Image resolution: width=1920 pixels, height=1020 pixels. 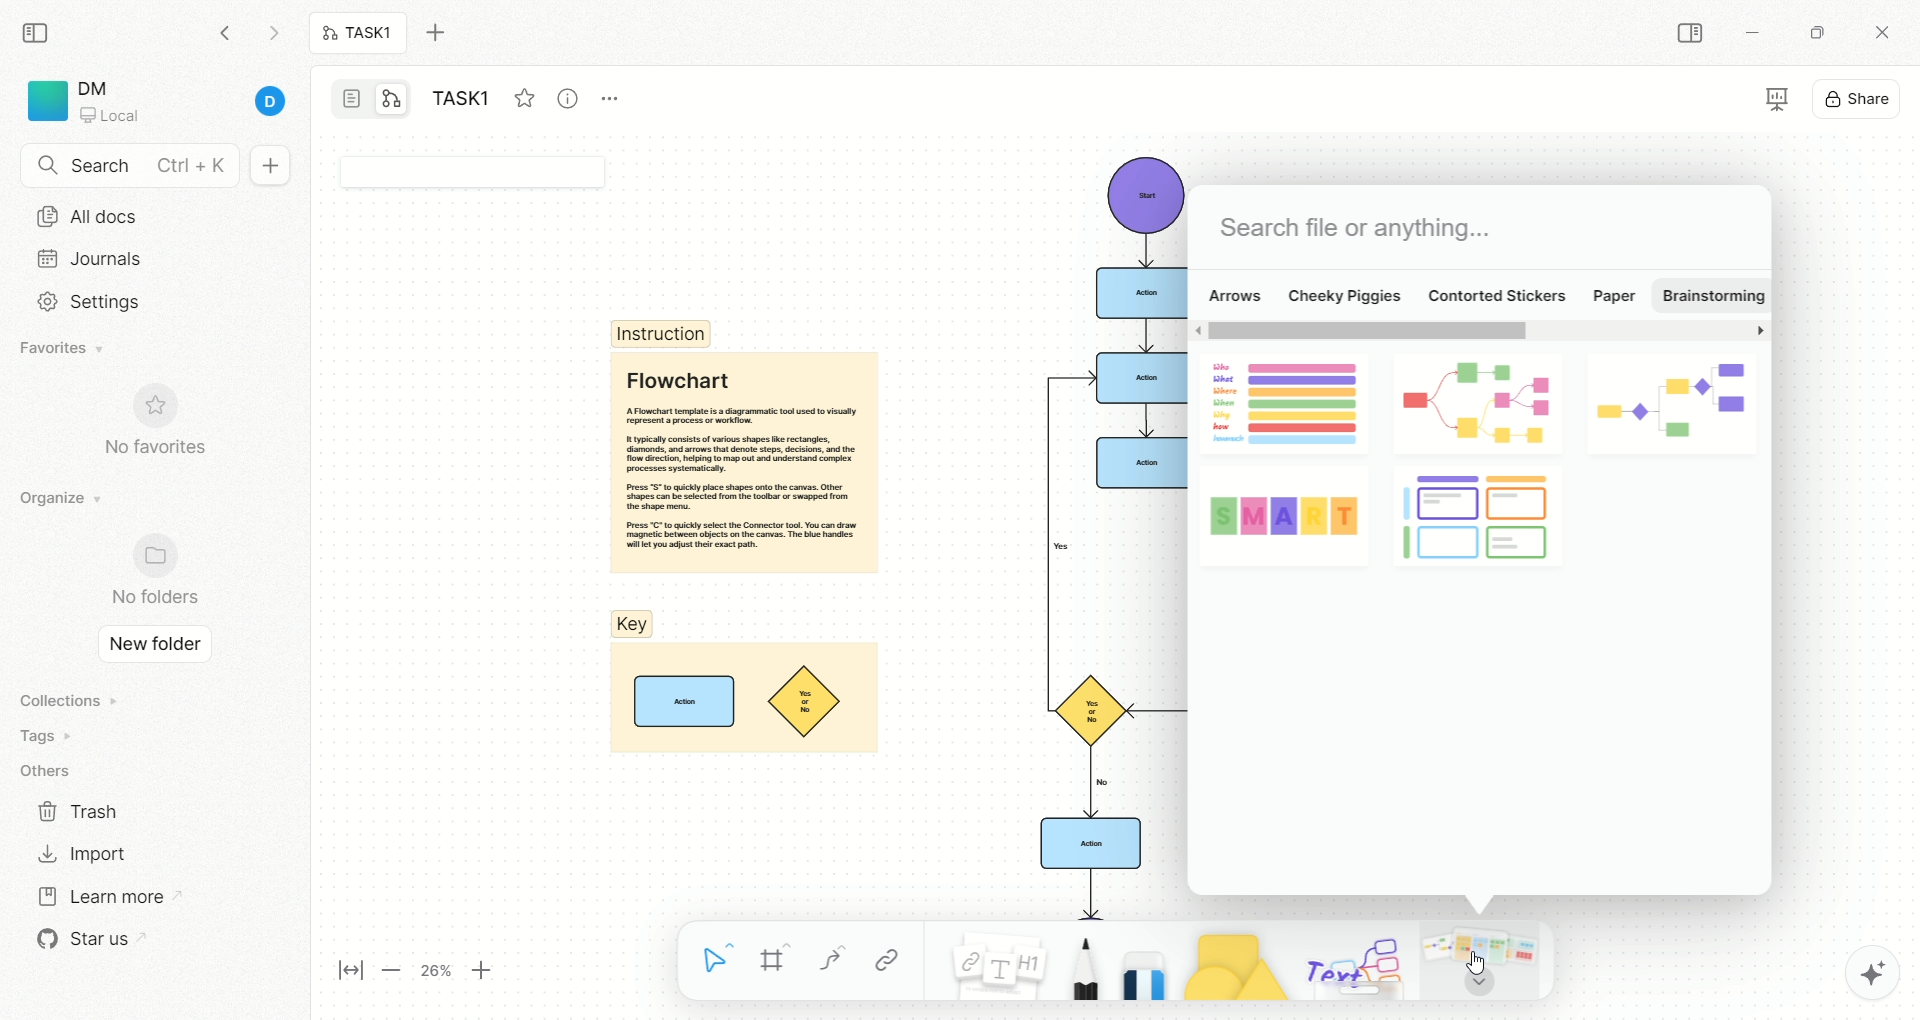 I want to click on go forward, so click(x=273, y=38).